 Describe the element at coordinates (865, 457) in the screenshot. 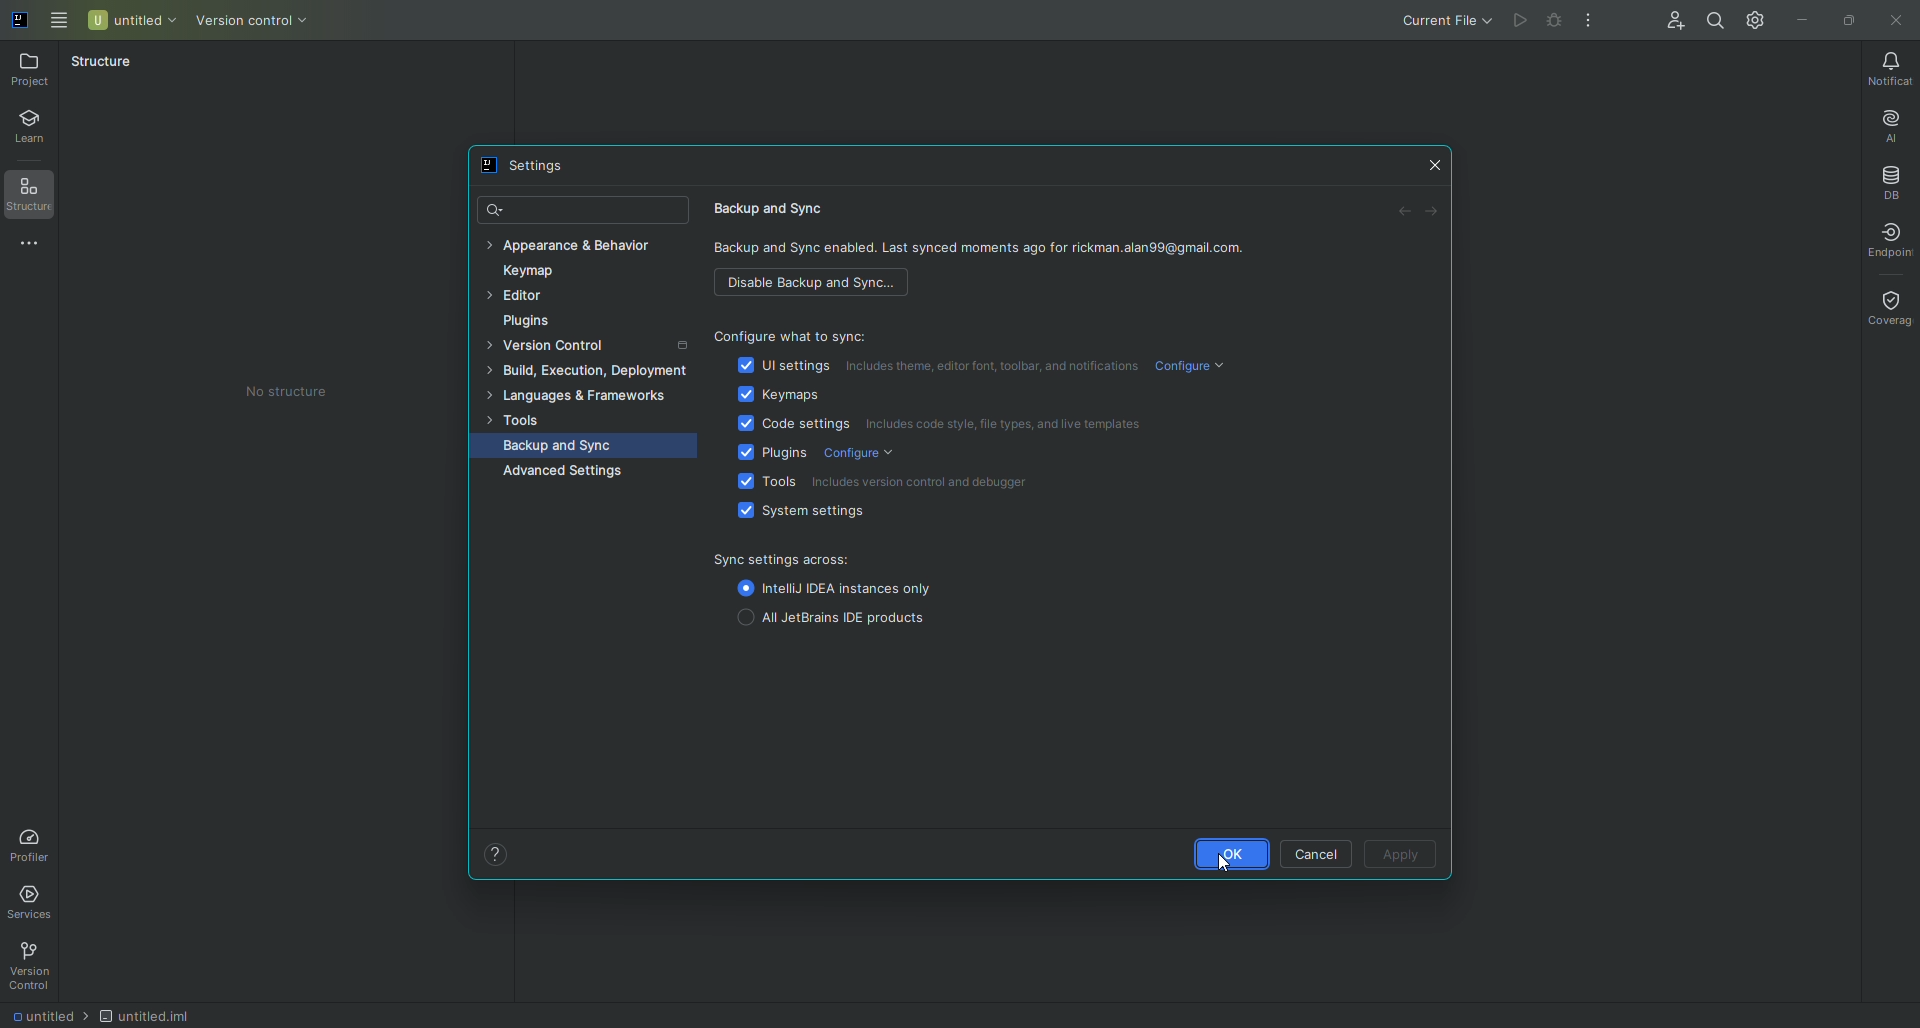

I see `Configure` at that location.